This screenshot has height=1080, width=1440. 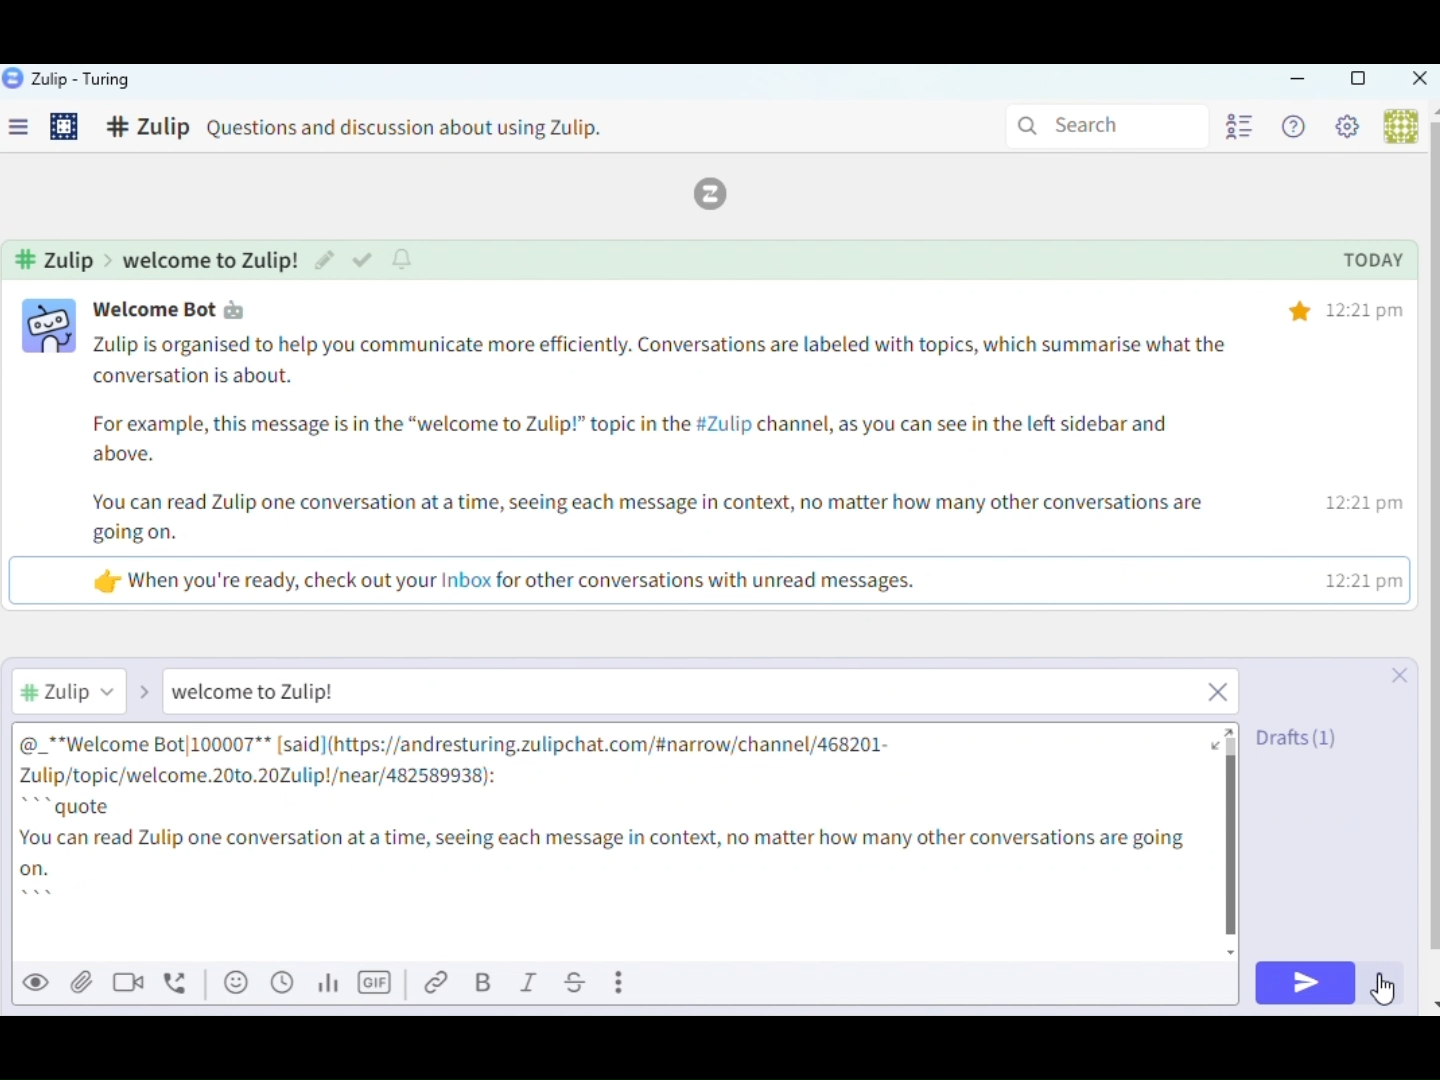 What do you see at coordinates (440, 984) in the screenshot?
I see `Link` at bounding box center [440, 984].